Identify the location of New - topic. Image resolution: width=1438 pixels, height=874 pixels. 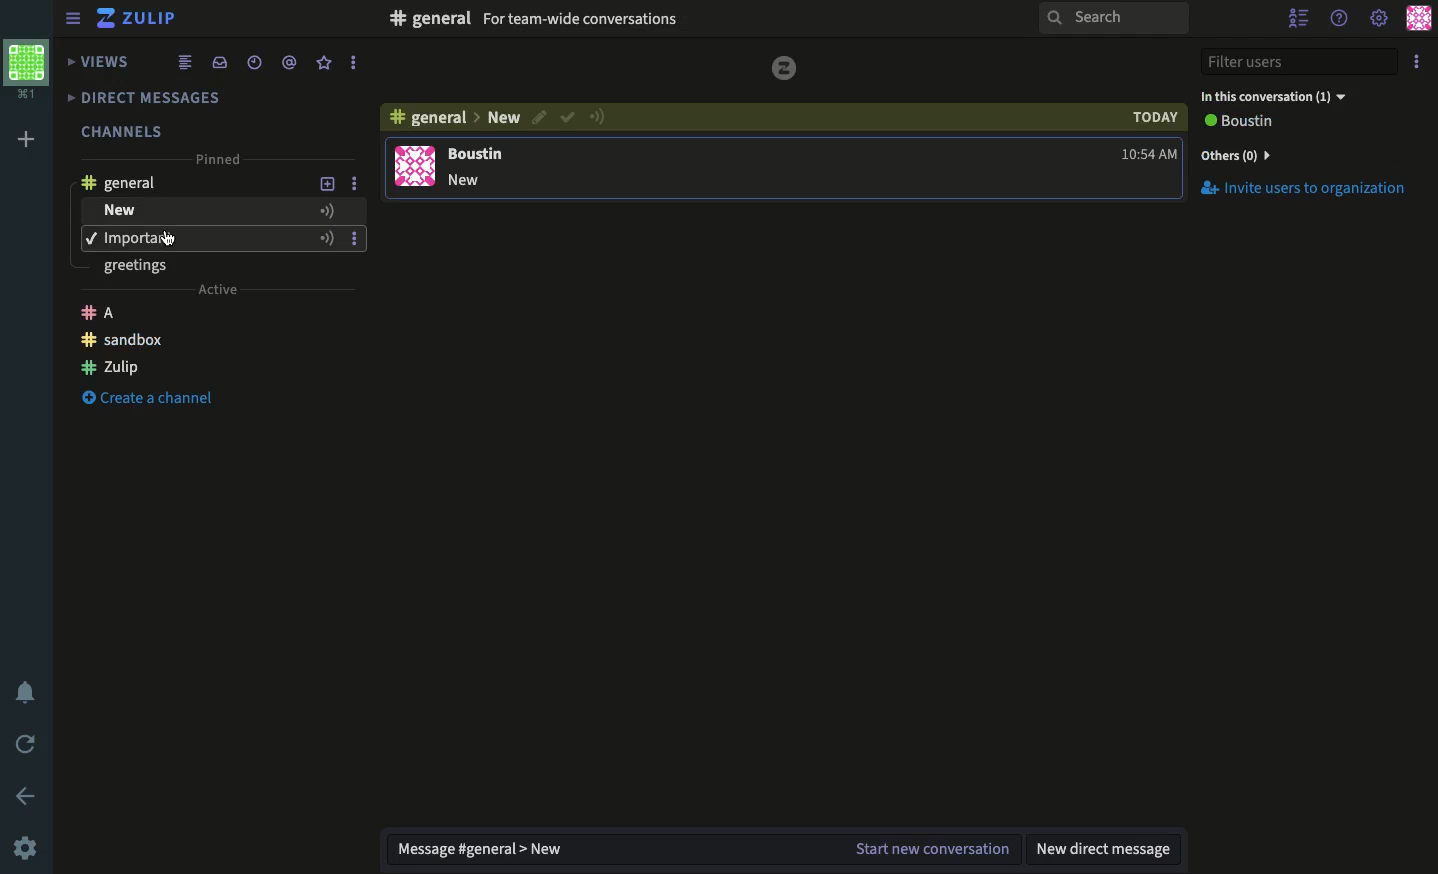
(199, 211).